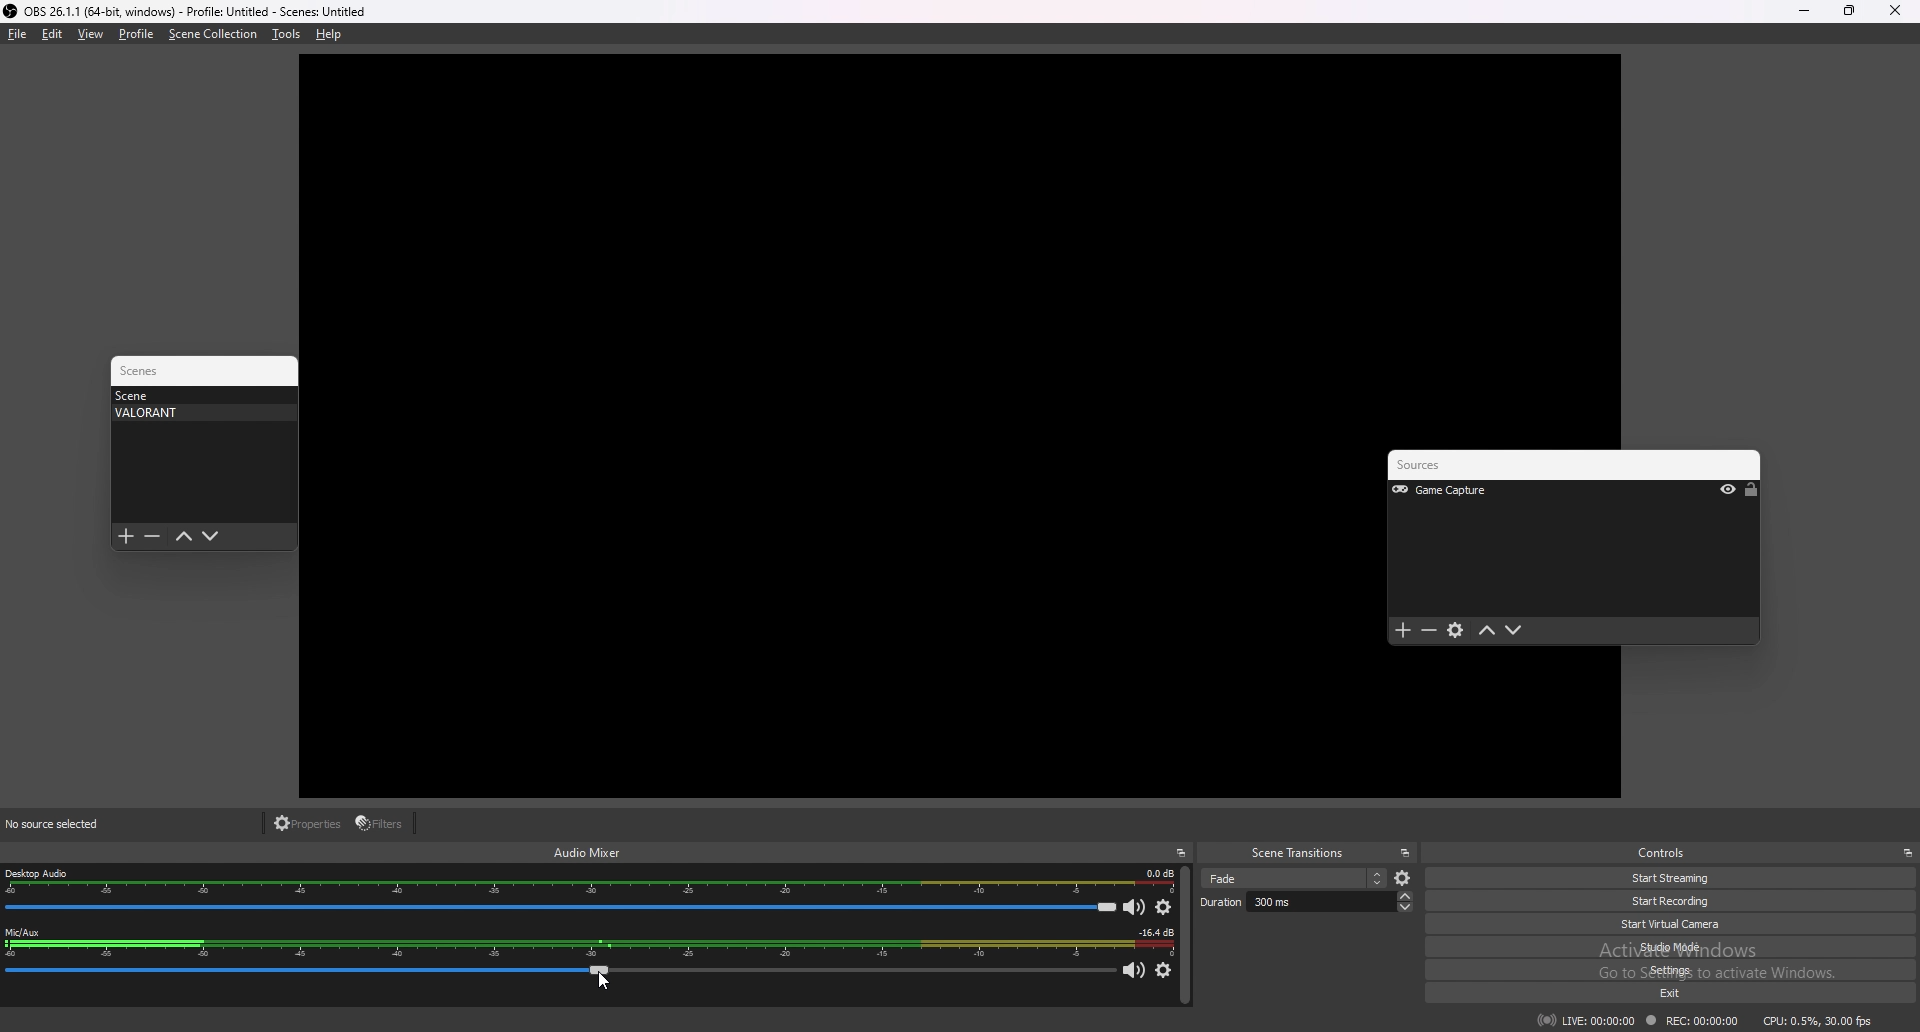 This screenshot has height=1032, width=1920. Describe the element at coordinates (183, 537) in the screenshot. I see `move up` at that location.